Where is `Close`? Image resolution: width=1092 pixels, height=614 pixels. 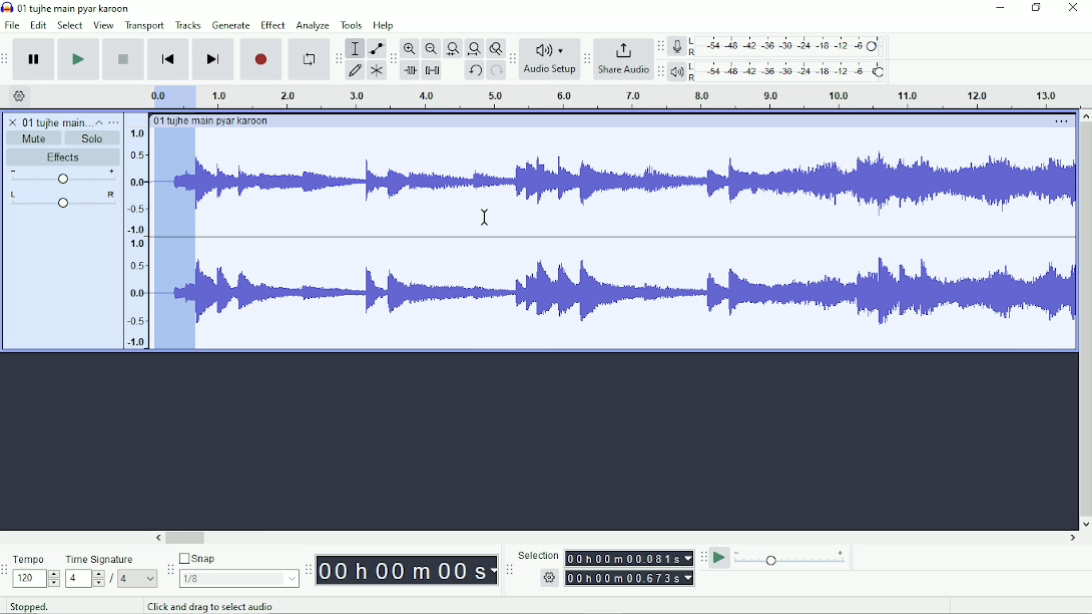 Close is located at coordinates (1072, 9).